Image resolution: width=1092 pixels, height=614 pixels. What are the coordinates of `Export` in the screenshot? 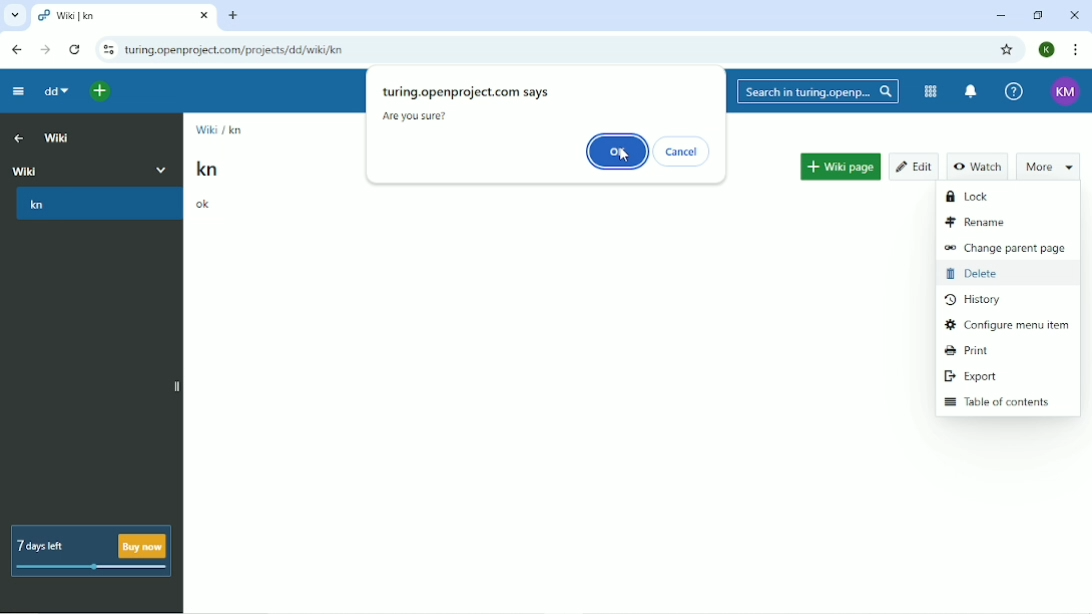 It's located at (971, 375).